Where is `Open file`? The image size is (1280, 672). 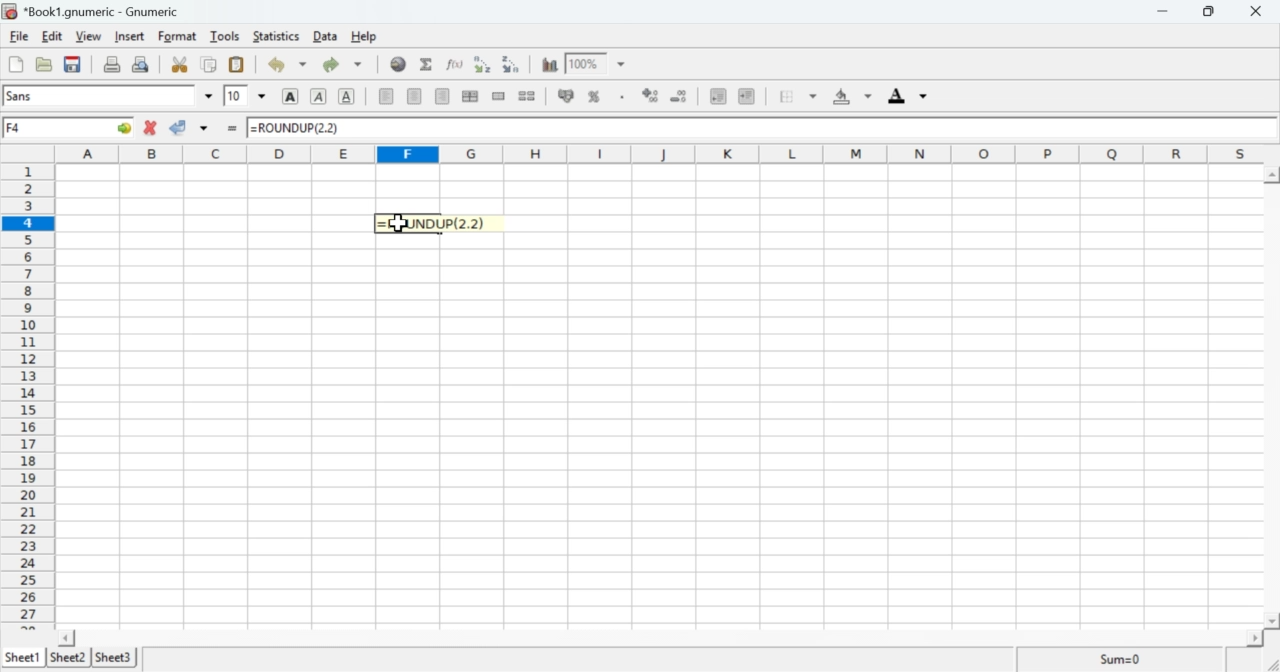
Open file is located at coordinates (43, 63).